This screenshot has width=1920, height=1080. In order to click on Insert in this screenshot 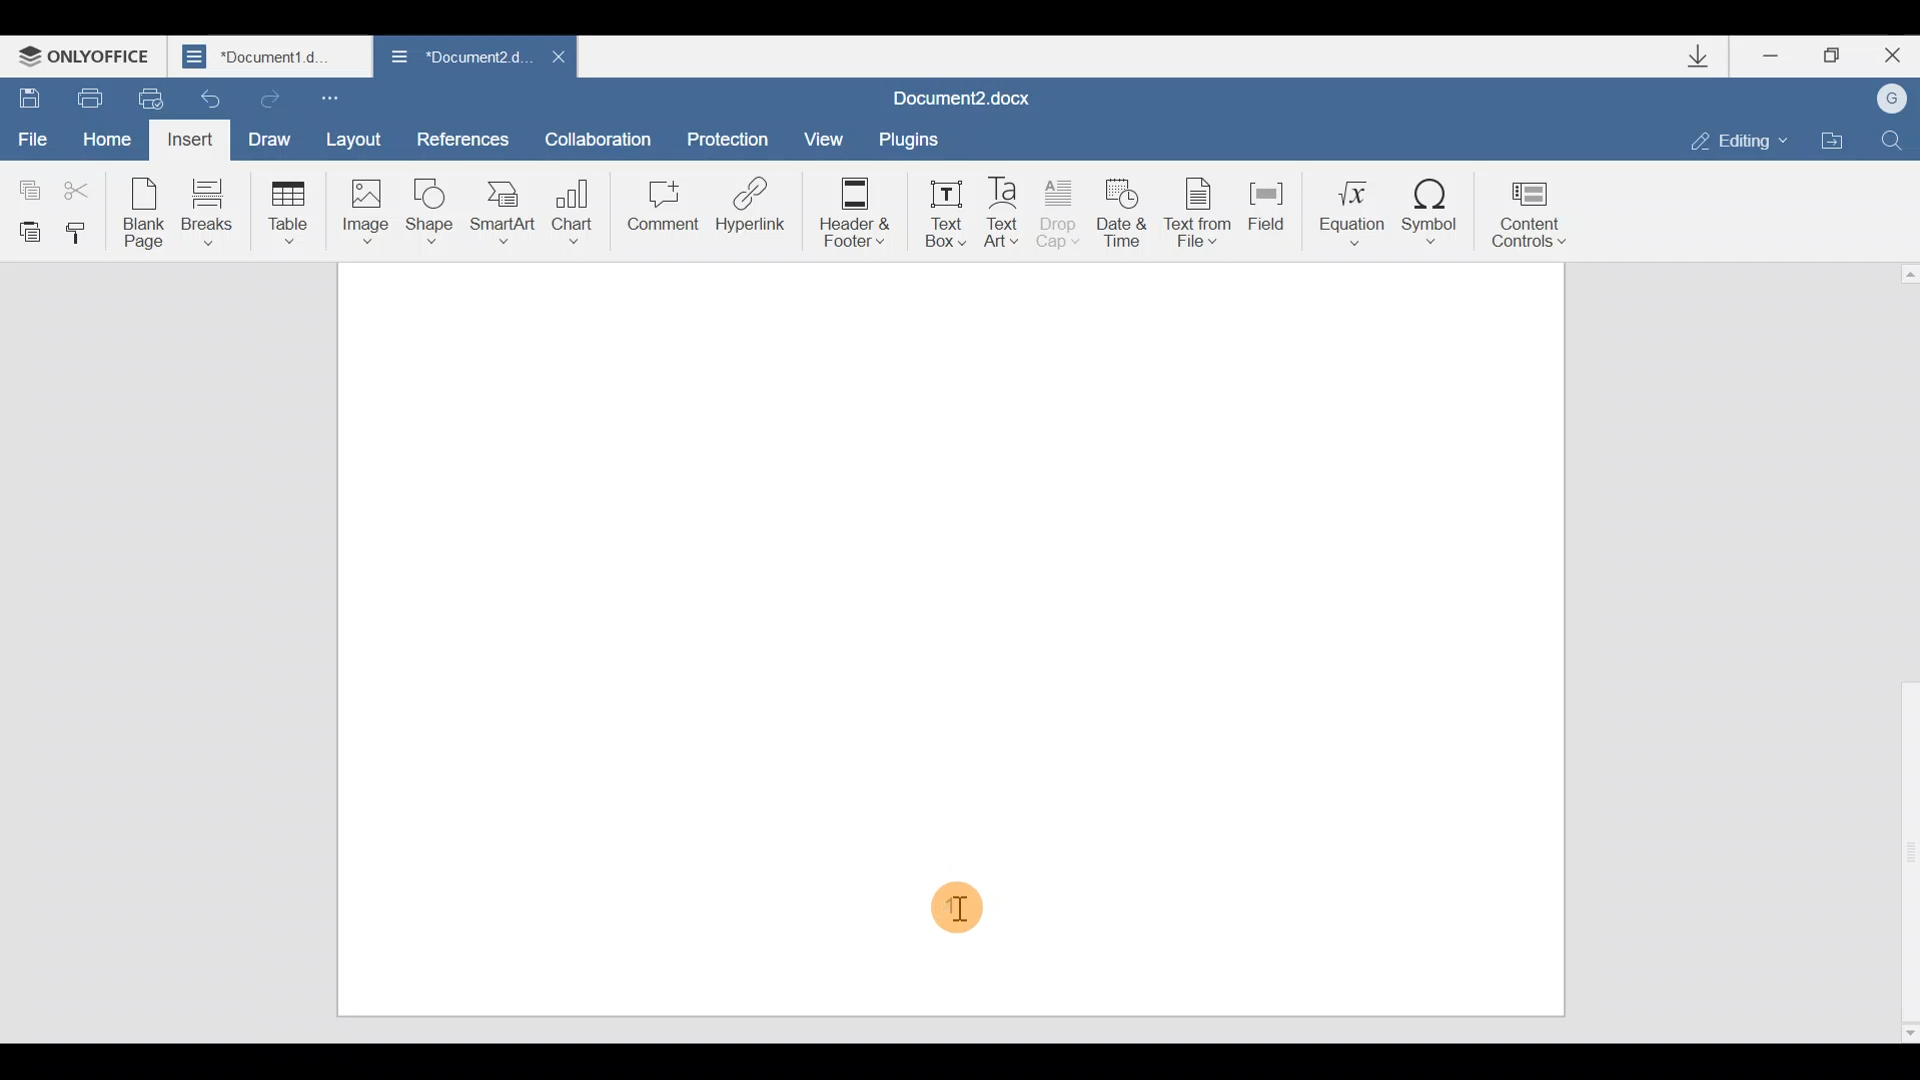, I will do `click(191, 140)`.